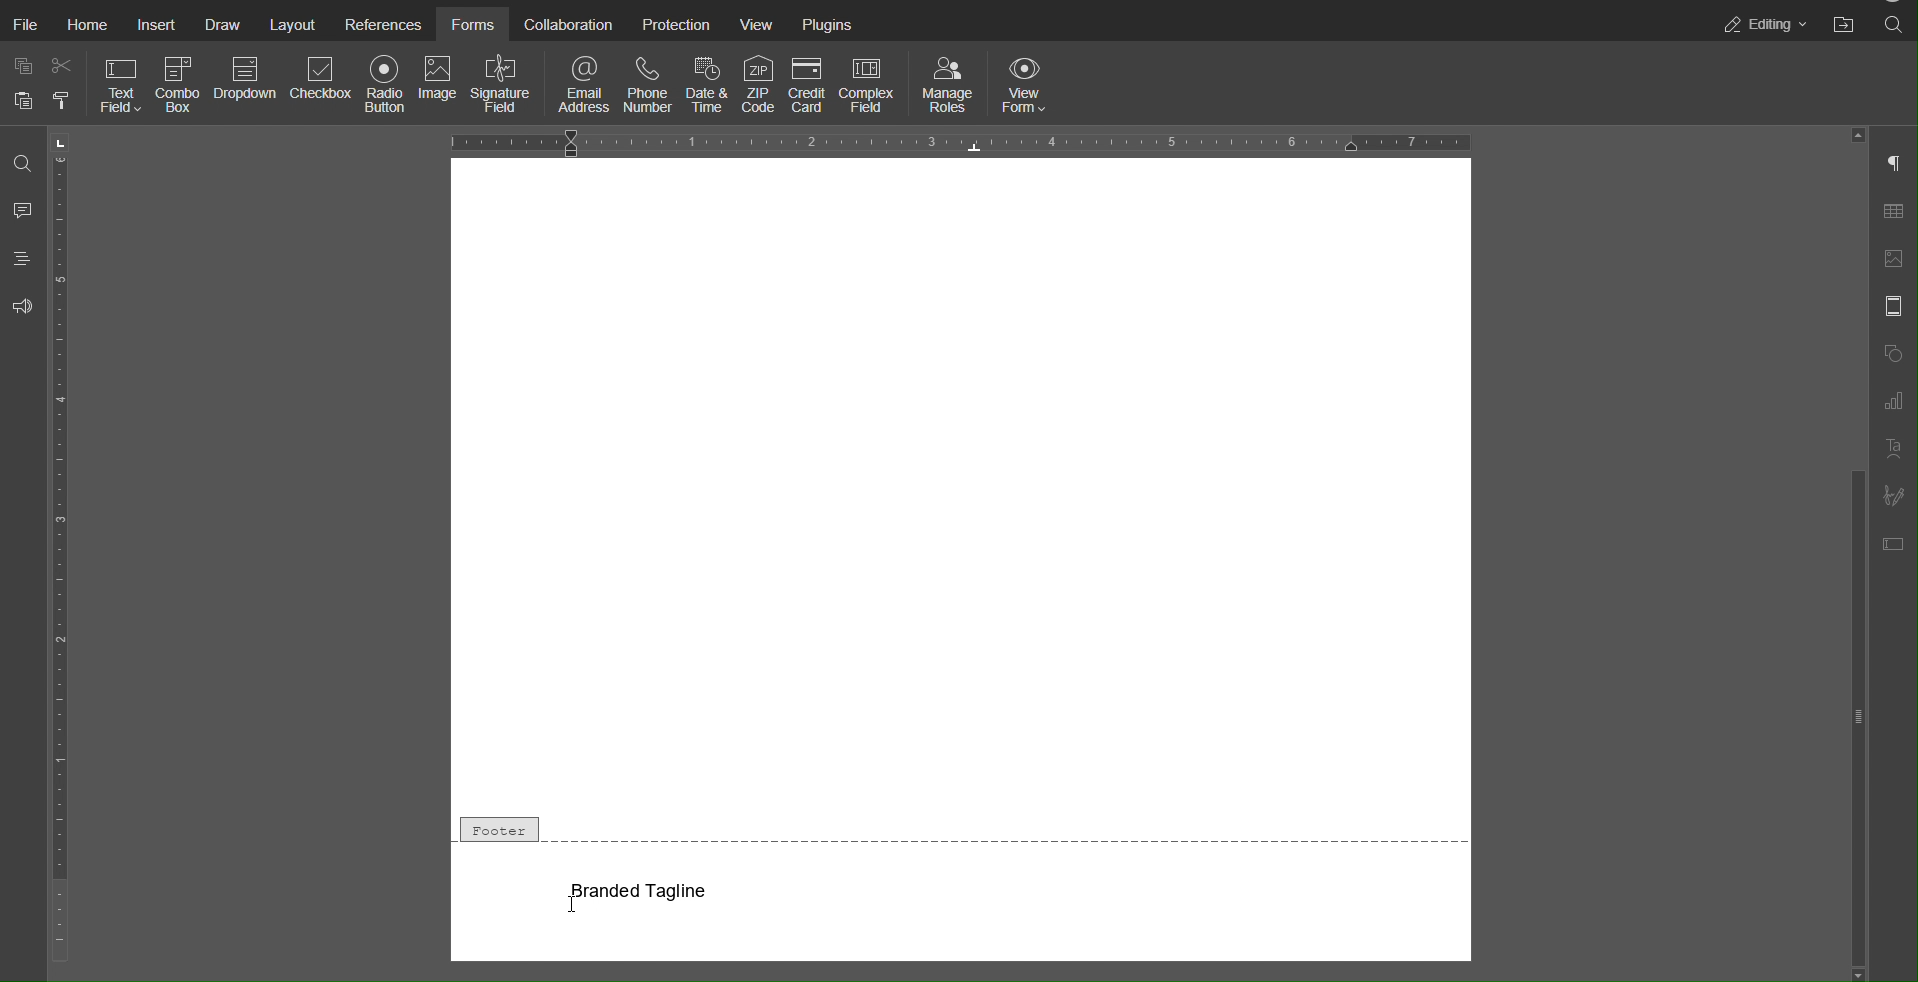 The width and height of the screenshot is (1918, 982). I want to click on Table Settings, so click(1895, 214).